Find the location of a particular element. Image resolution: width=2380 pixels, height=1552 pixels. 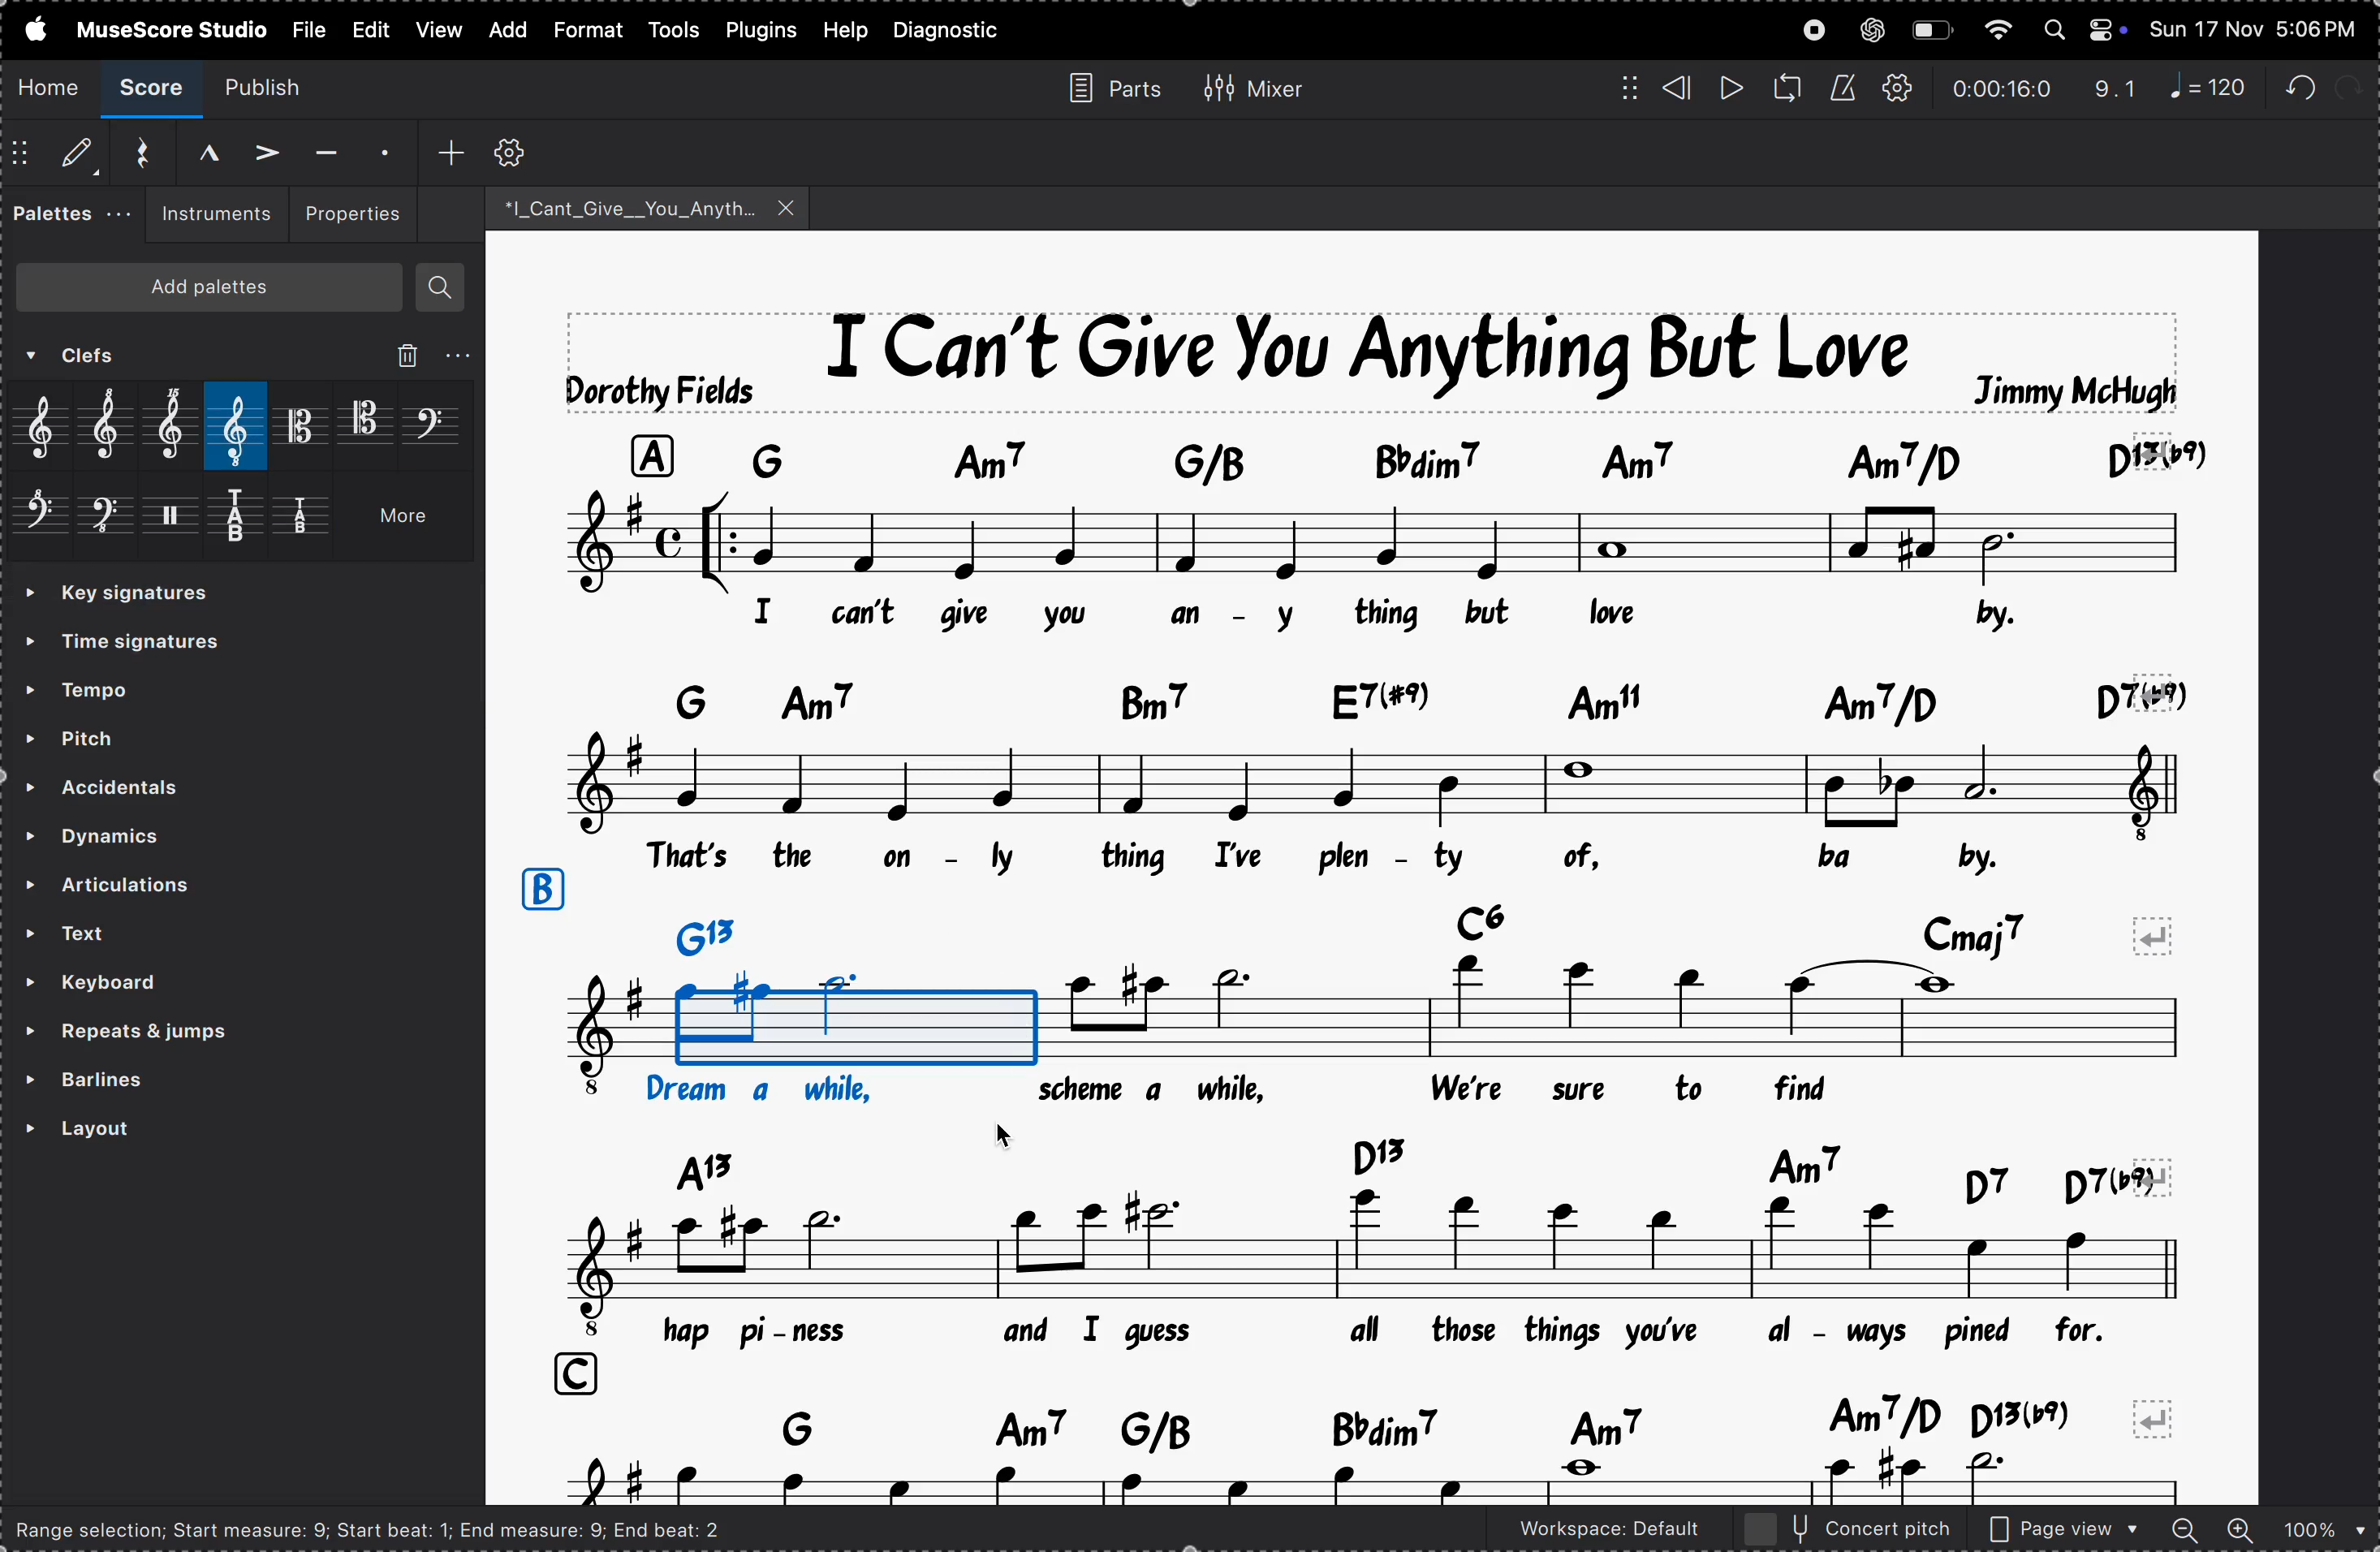

tenuto is located at coordinates (323, 153).